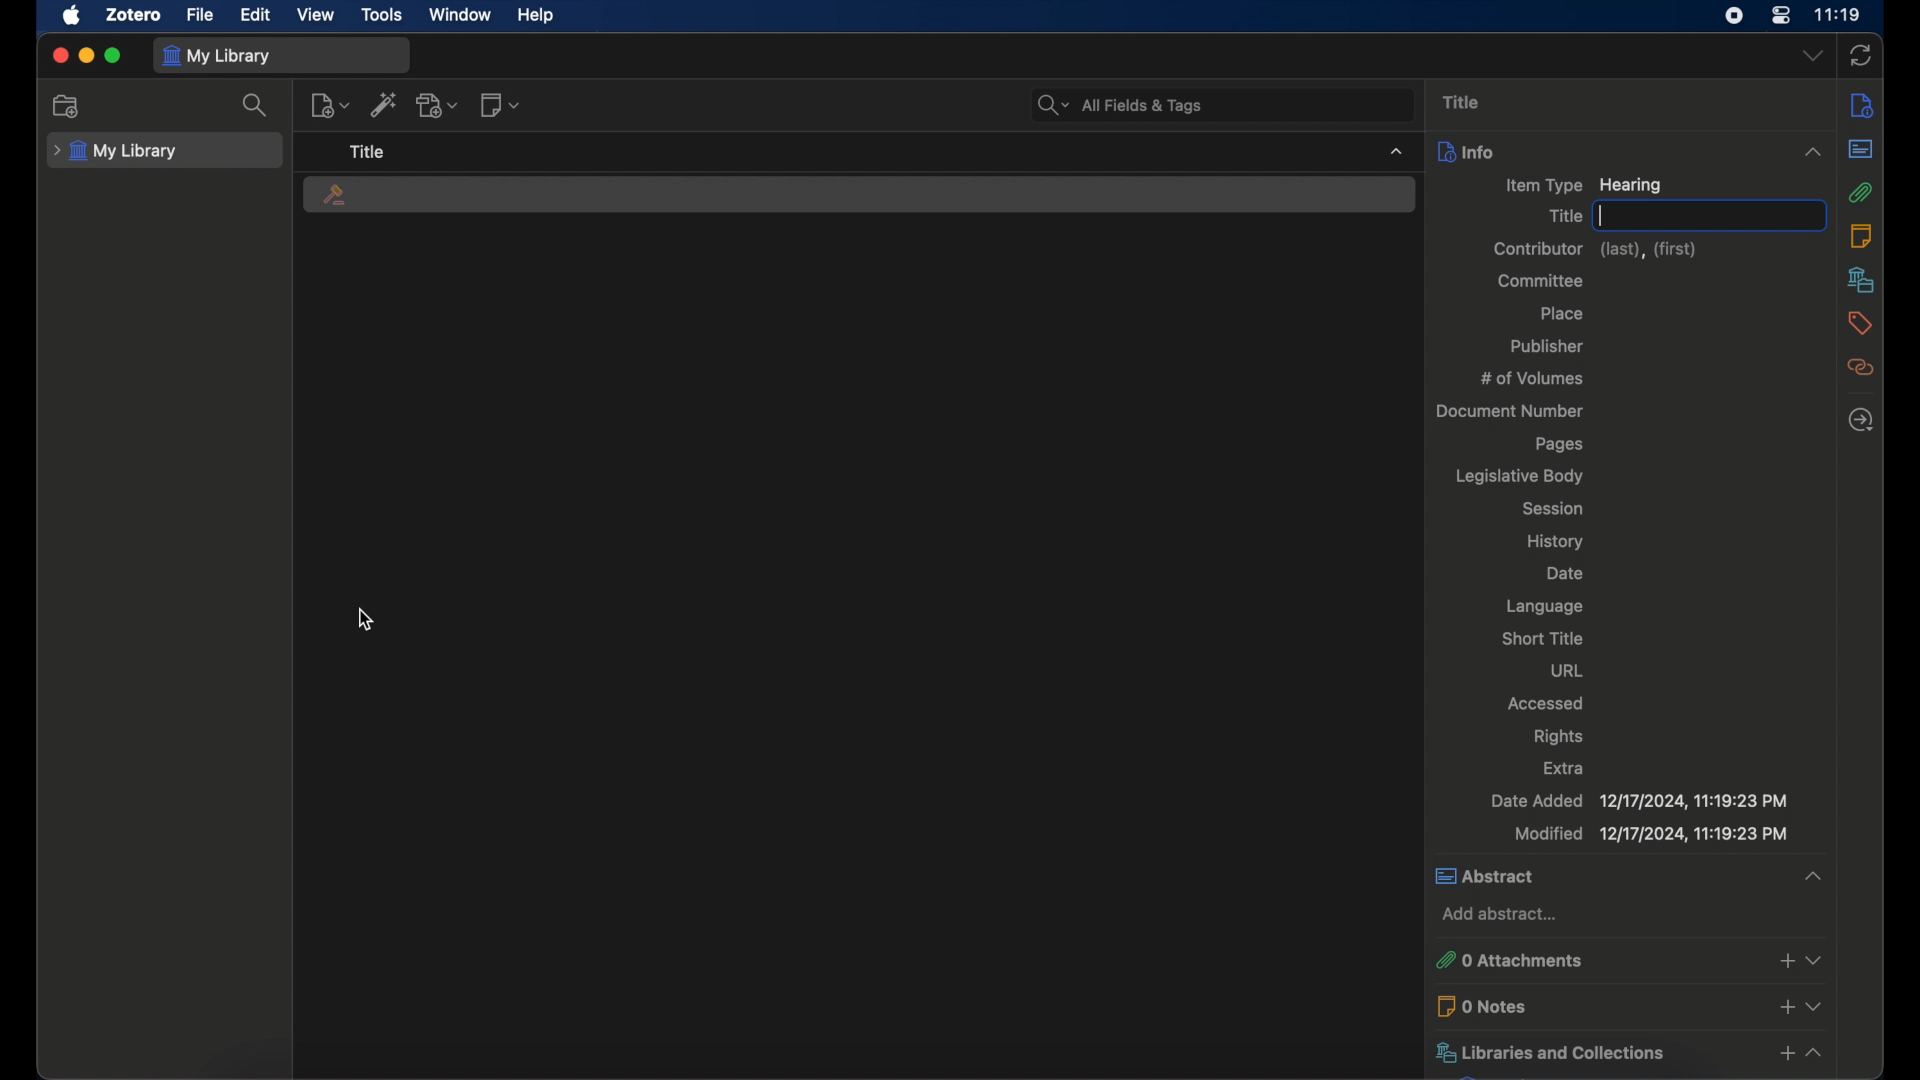  What do you see at coordinates (1861, 419) in the screenshot?
I see `locate` at bounding box center [1861, 419].